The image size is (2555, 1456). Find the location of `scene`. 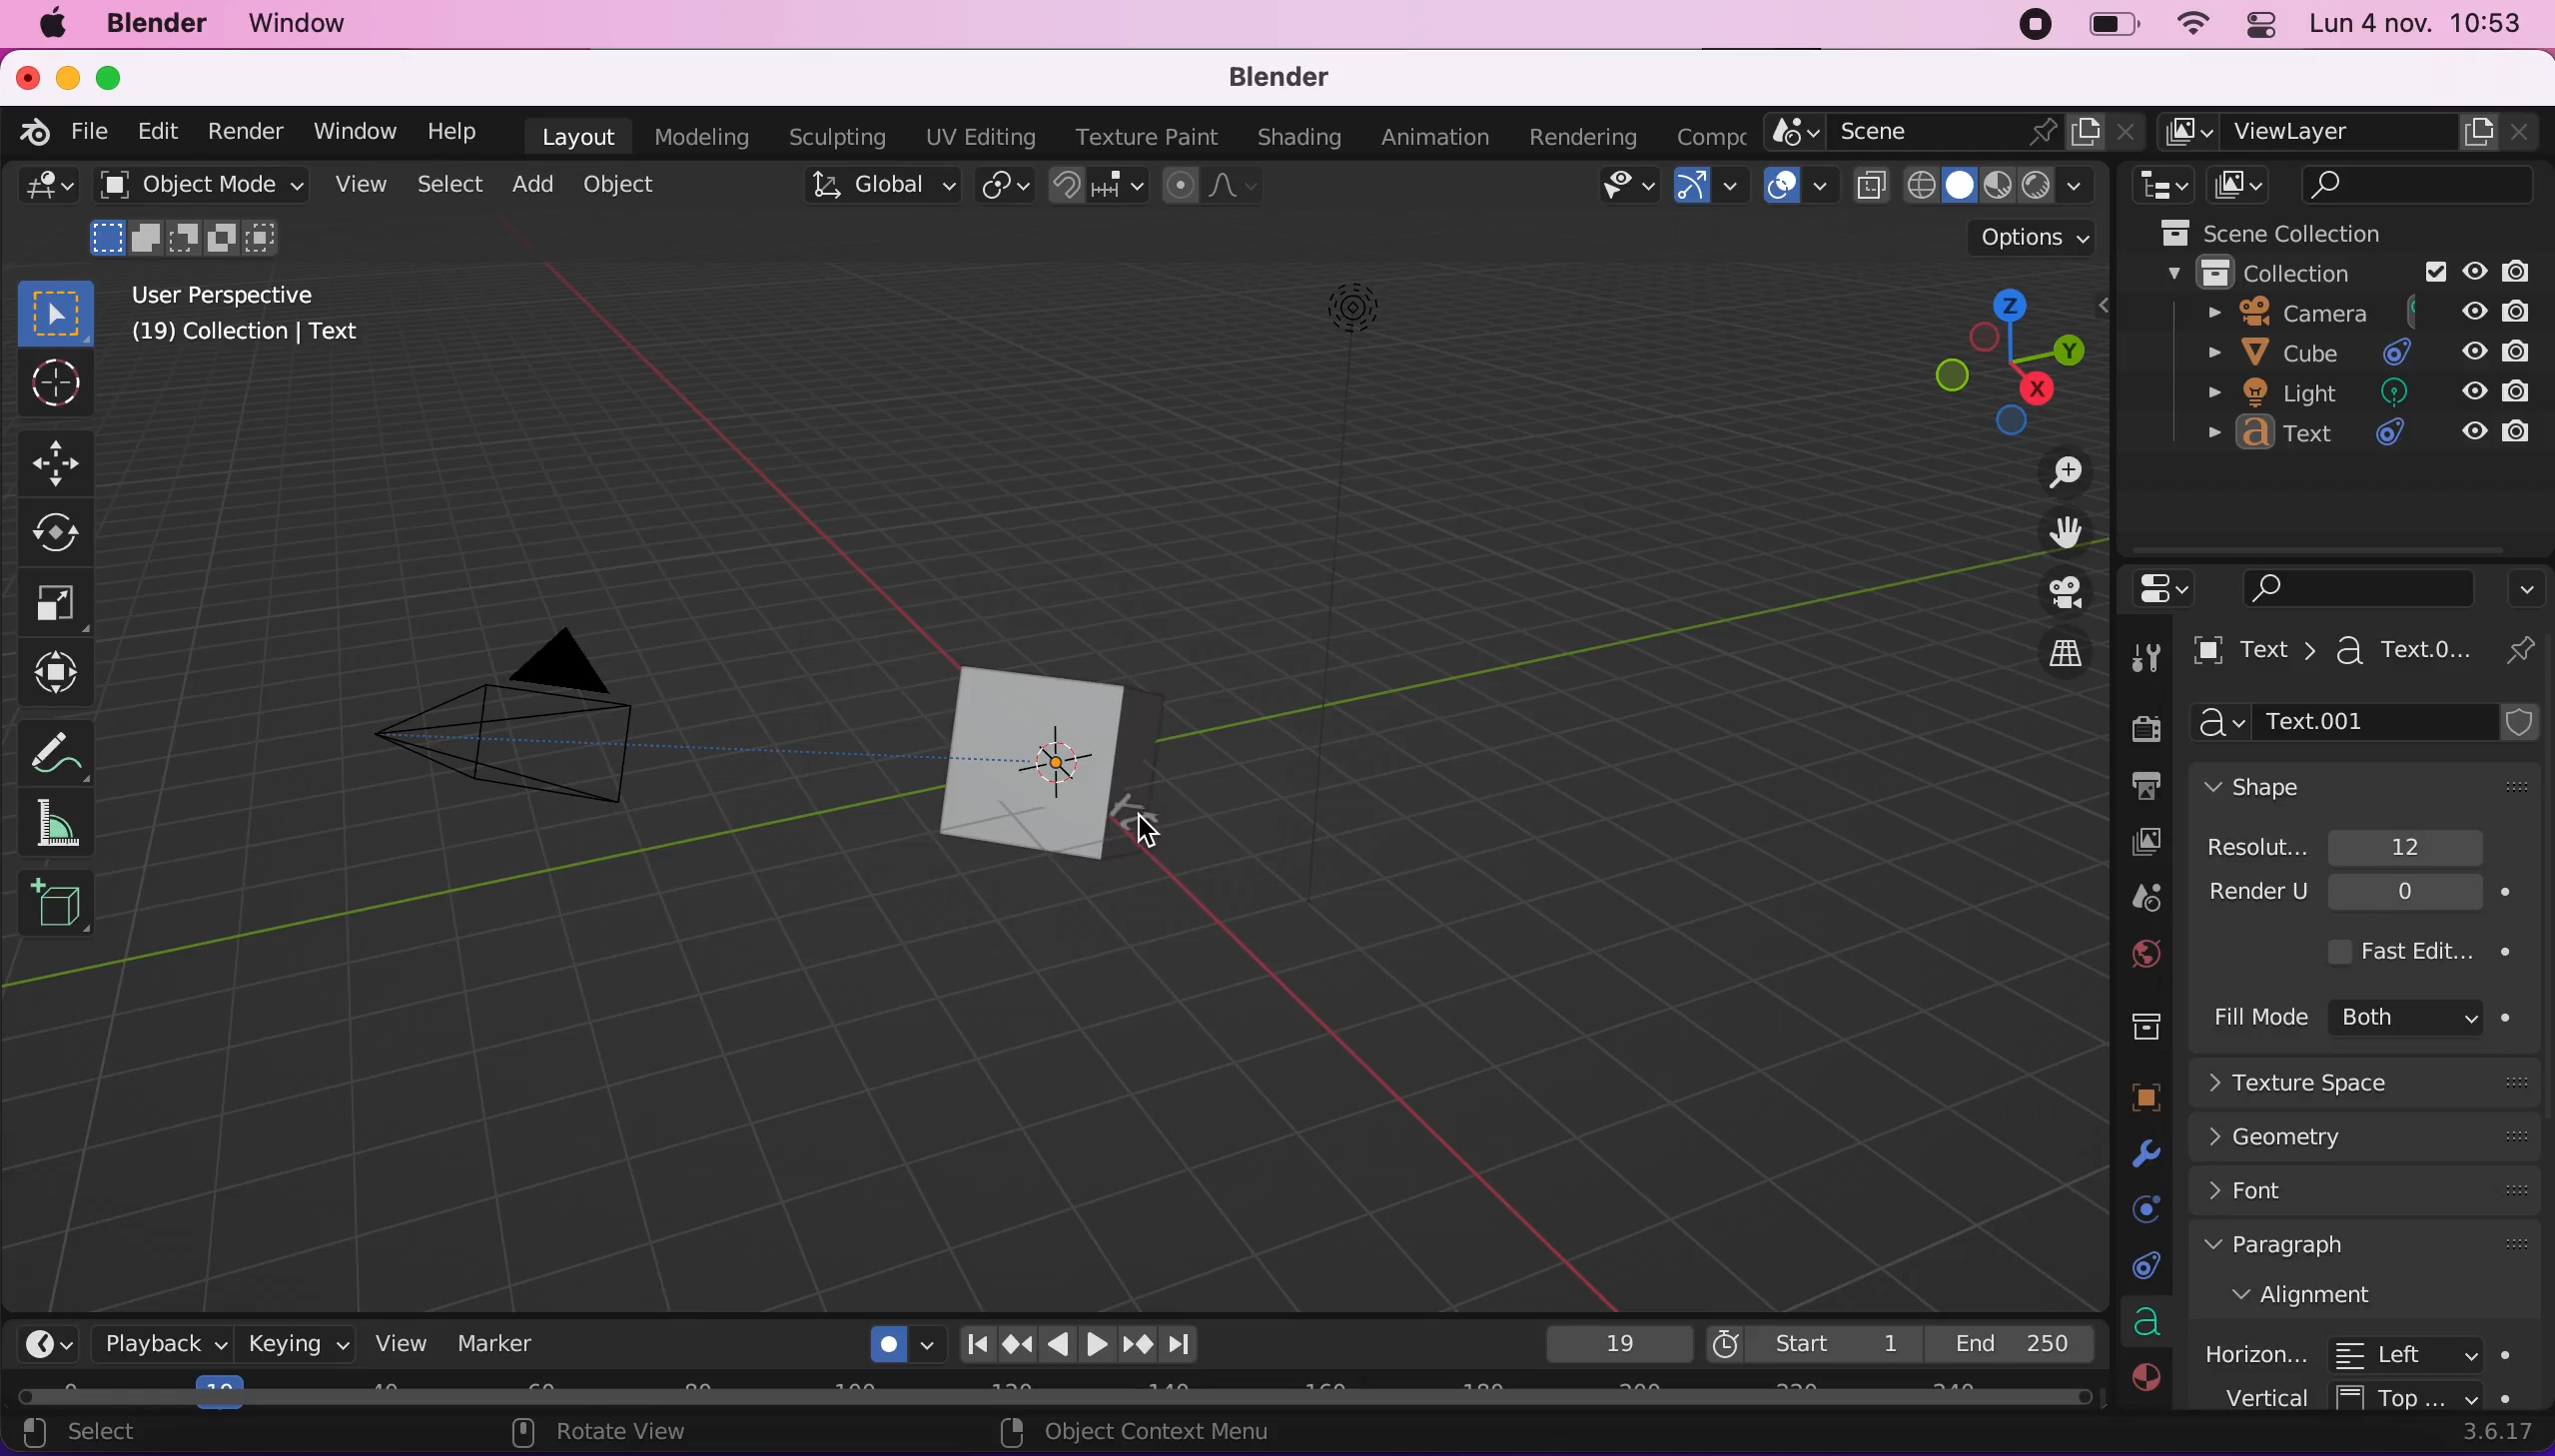

scene is located at coordinates (2146, 897).